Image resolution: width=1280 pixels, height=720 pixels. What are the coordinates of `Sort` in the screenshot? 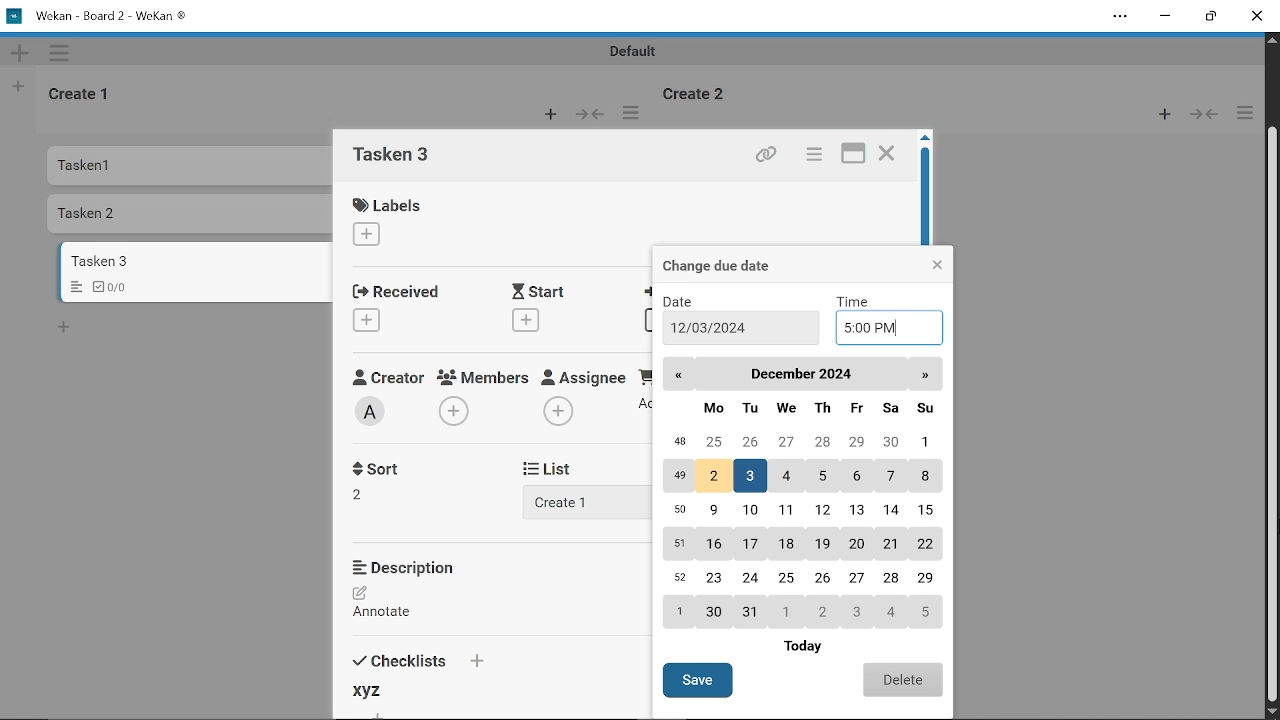 It's located at (382, 467).